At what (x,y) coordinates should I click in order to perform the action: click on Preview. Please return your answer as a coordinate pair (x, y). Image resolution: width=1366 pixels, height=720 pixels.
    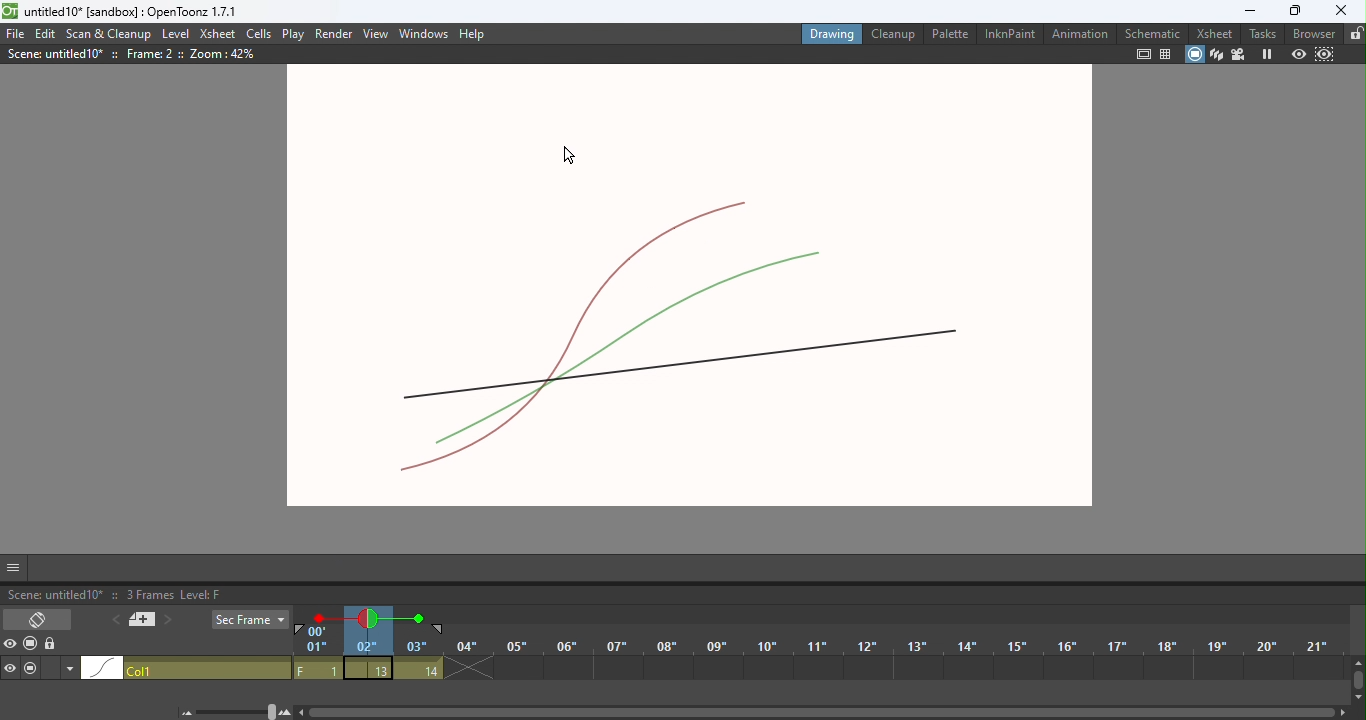
    Looking at the image, I should click on (1298, 53).